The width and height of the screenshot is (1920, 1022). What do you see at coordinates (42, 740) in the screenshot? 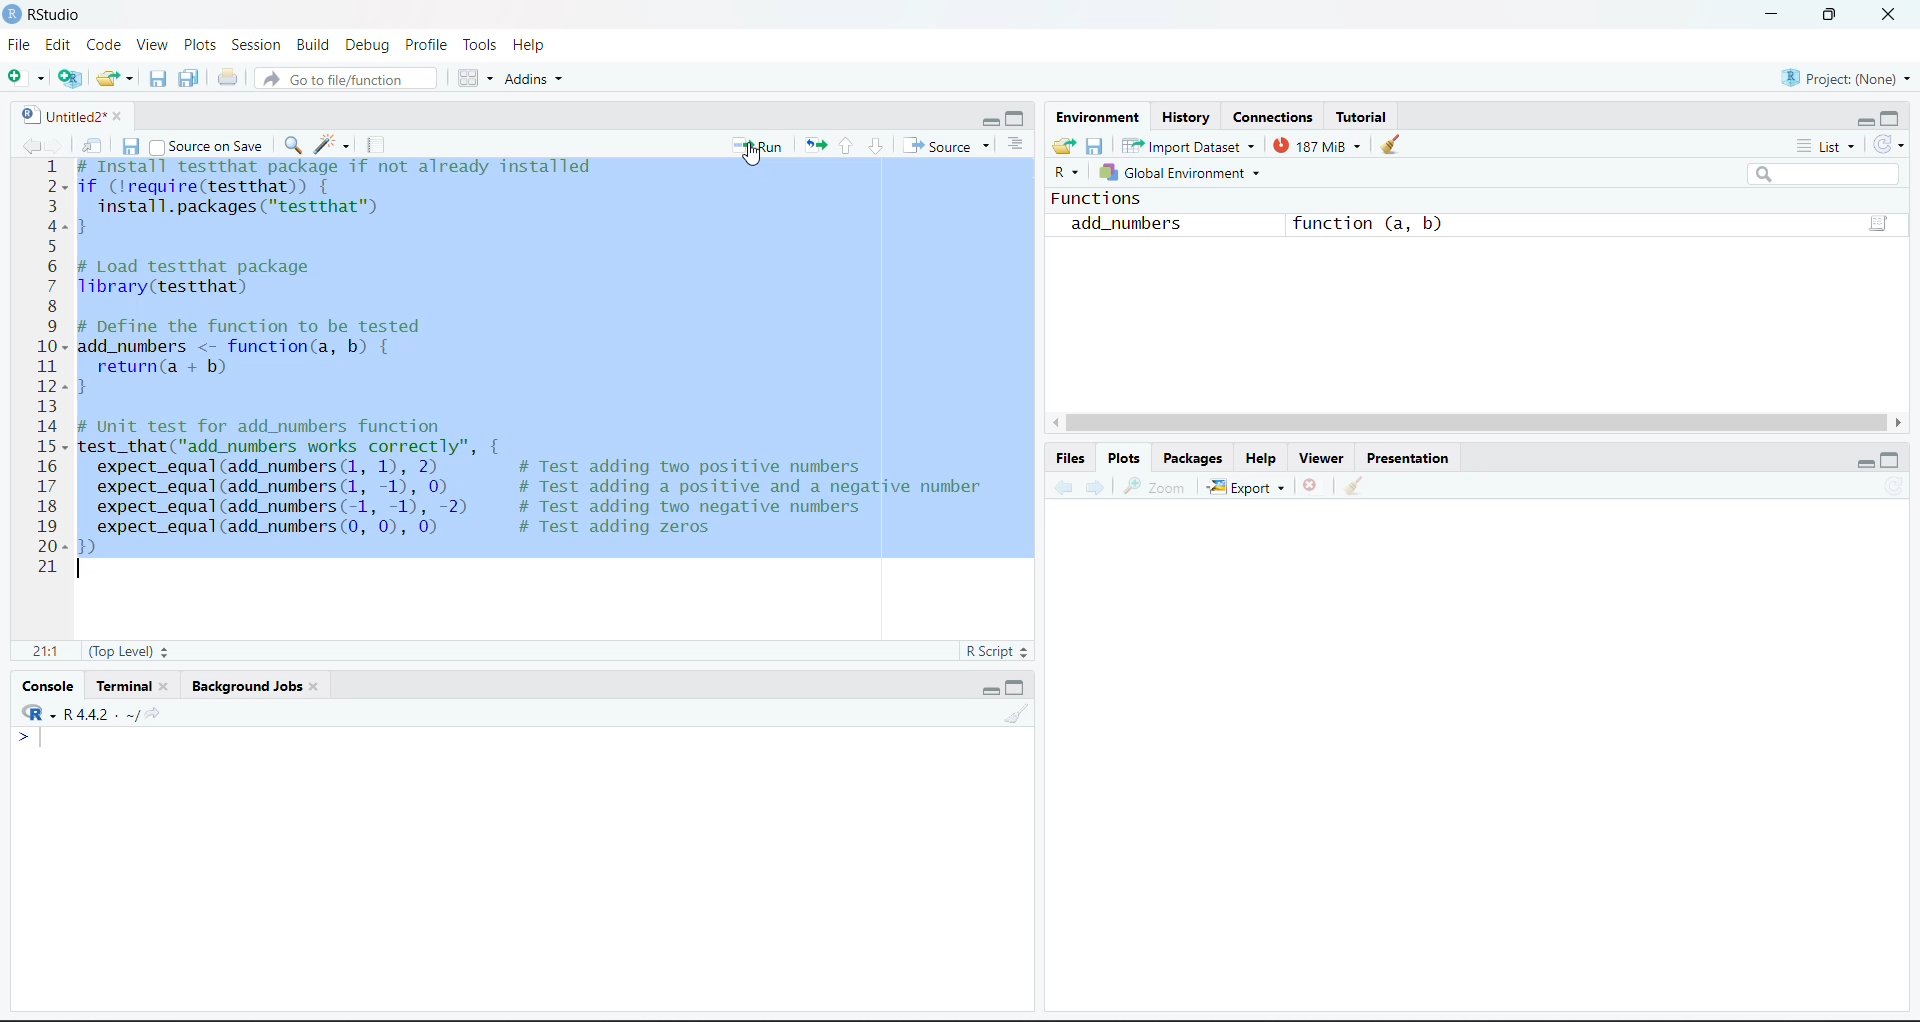
I see `text cursor` at bounding box center [42, 740].